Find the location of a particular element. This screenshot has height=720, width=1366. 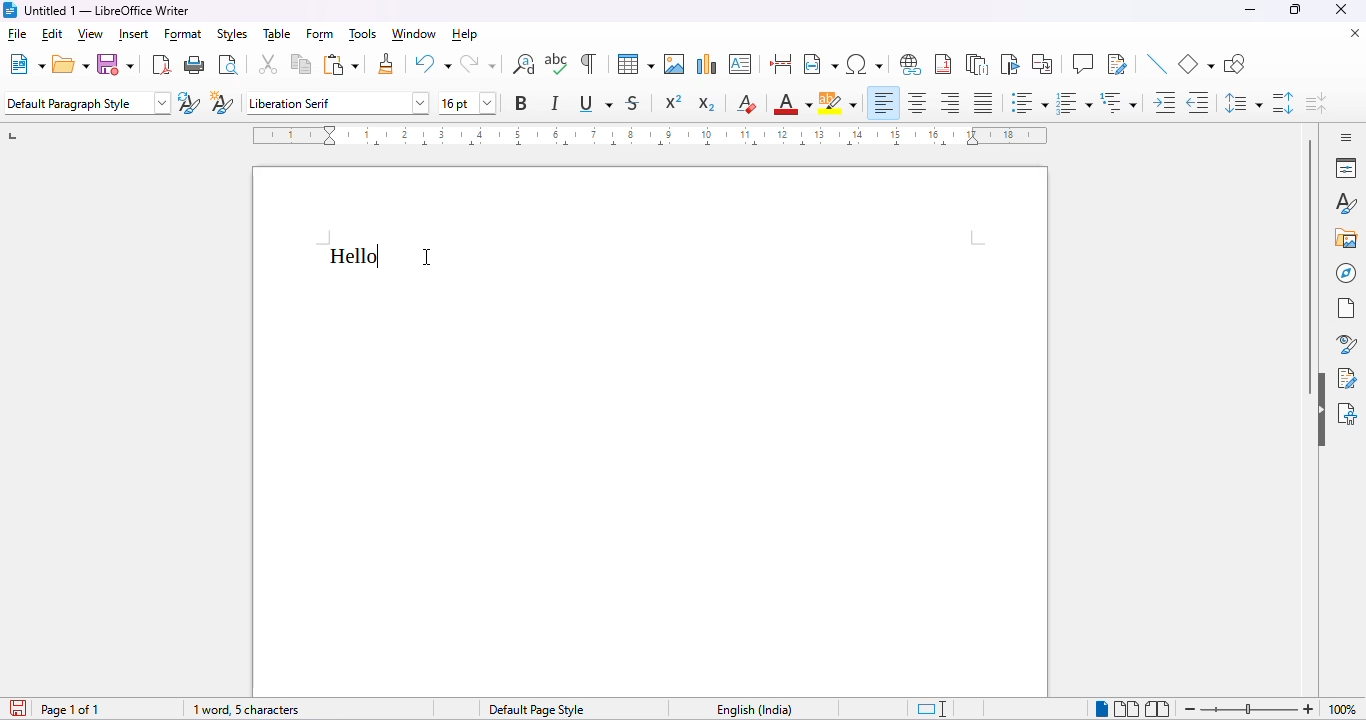

insert footnote is located at coordinates (943, 65).